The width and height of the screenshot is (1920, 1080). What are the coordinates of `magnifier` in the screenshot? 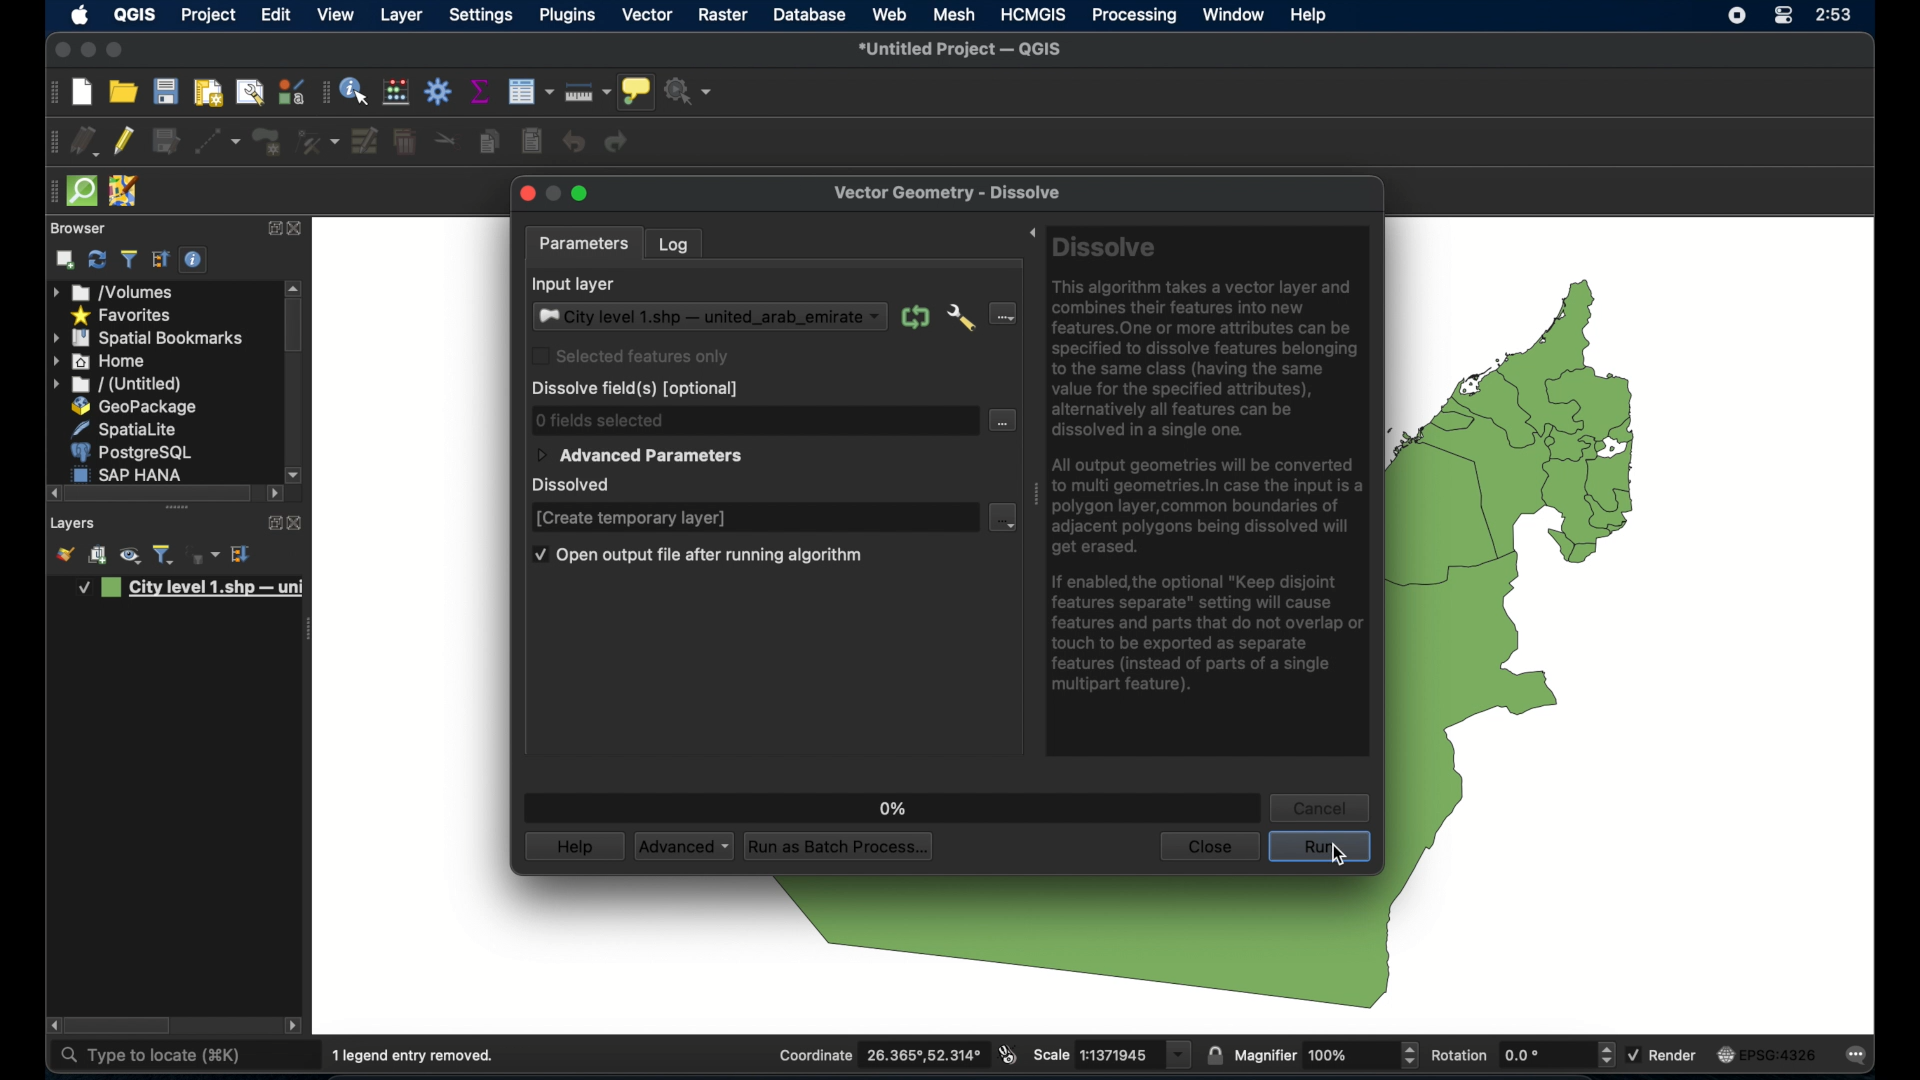 It's located at (1327, 1054).